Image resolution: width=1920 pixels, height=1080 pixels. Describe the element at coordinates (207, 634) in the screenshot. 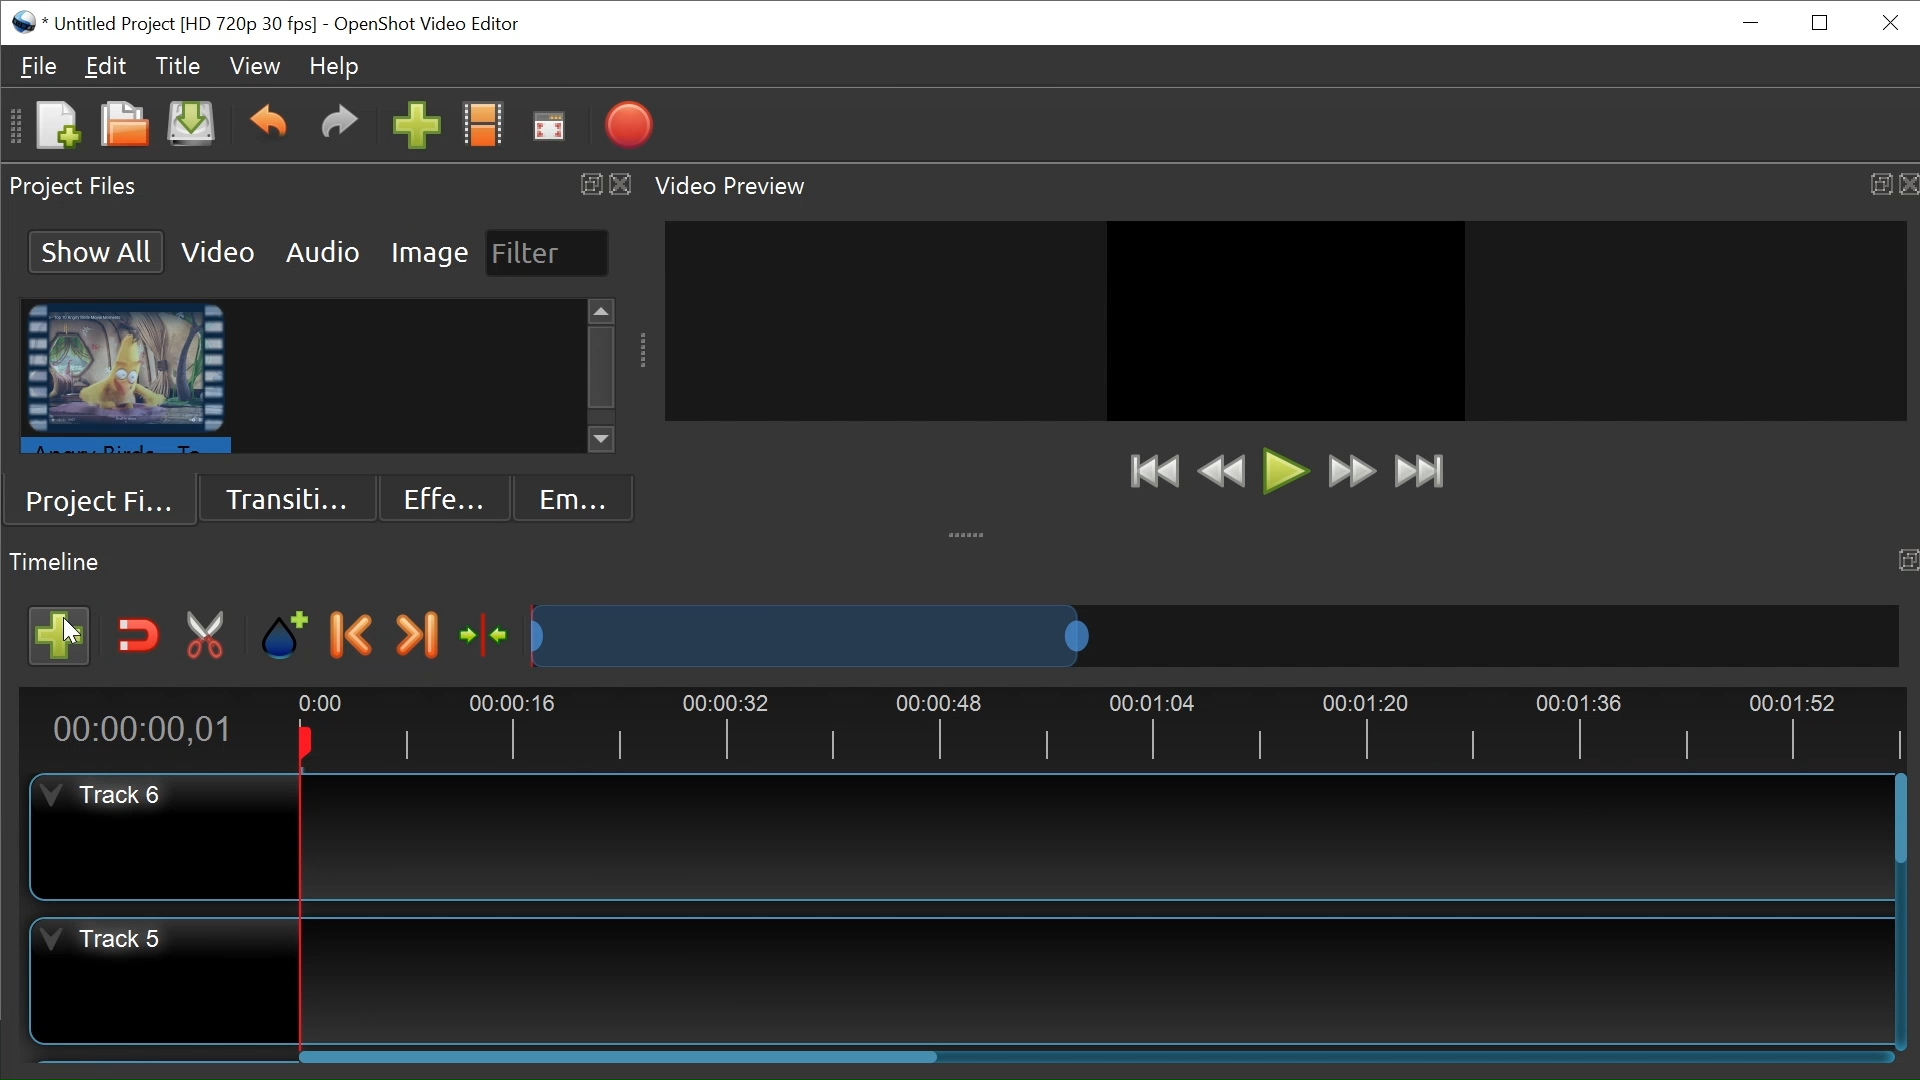

I see `Razor` at that location.